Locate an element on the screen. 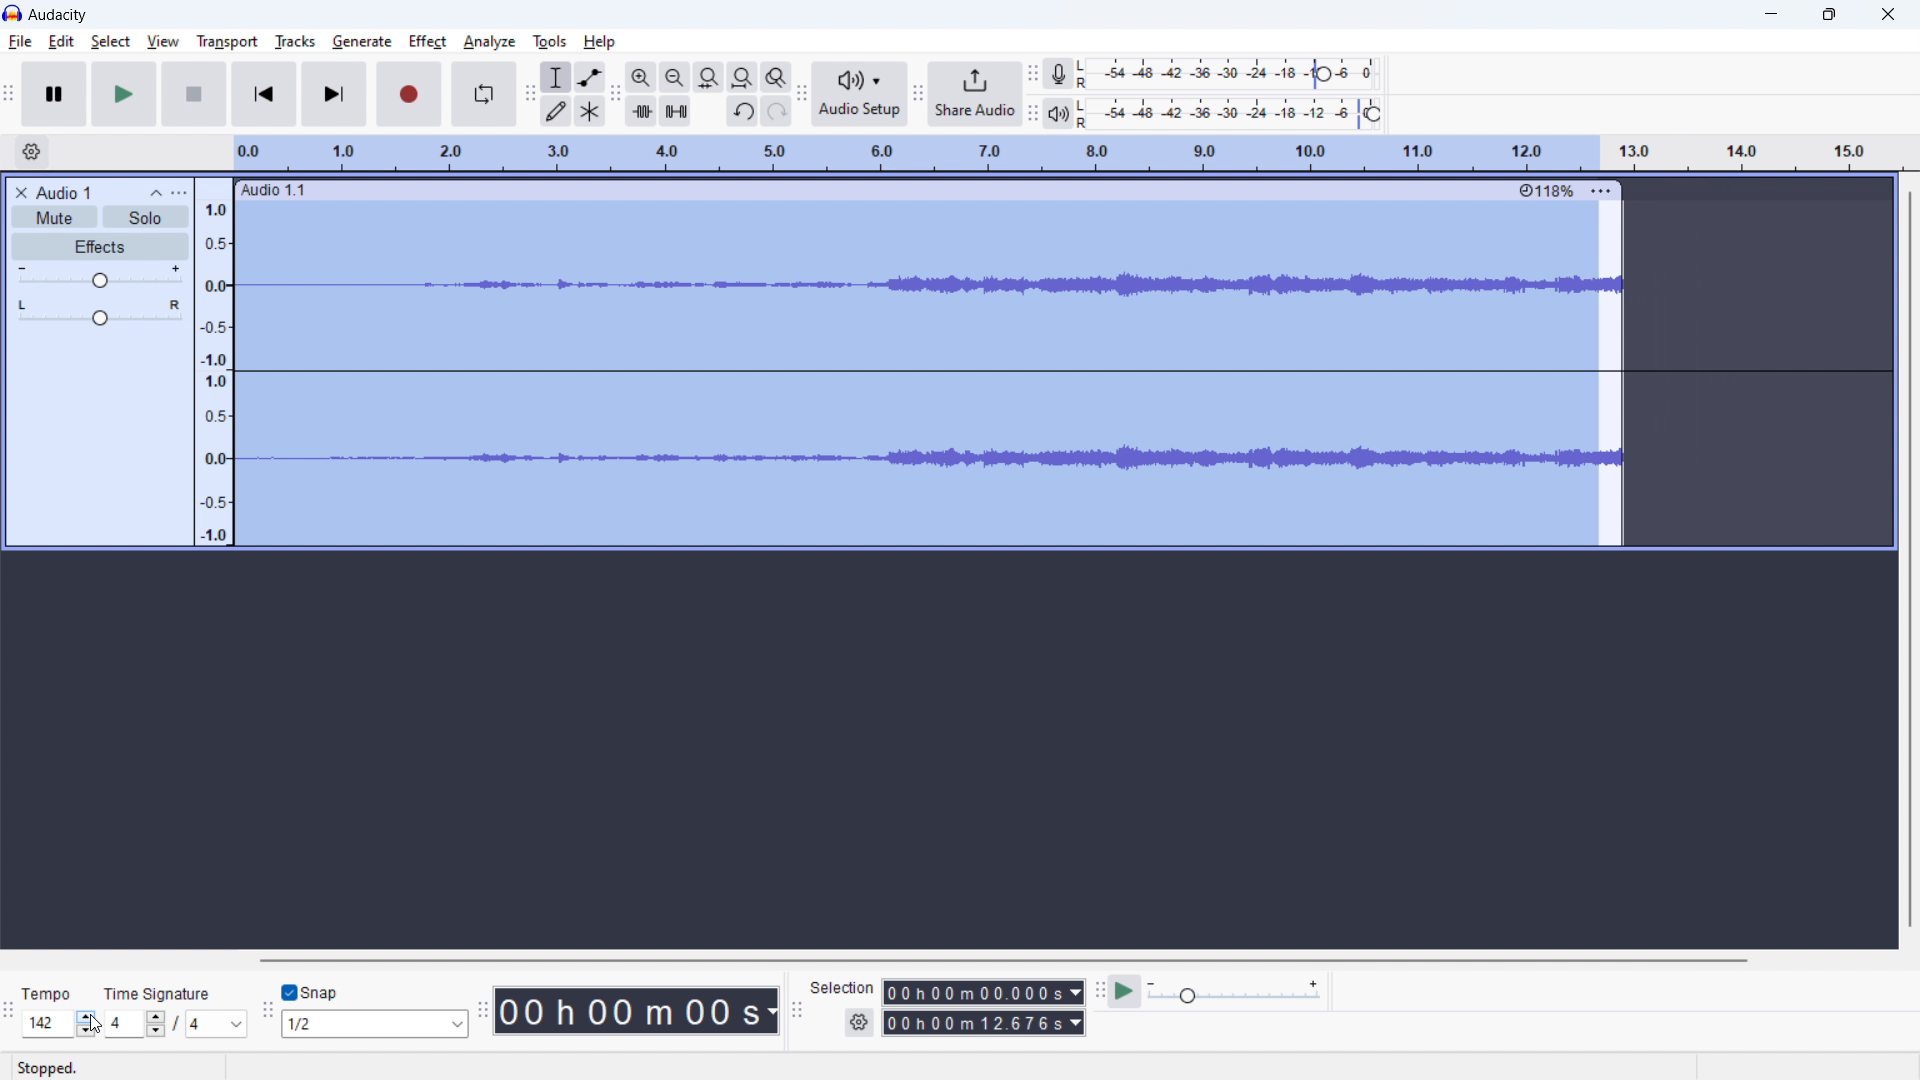 Image resolution: width=1920 pixels, height=1080 pixels. pan: center is located at coordinates (100, 311).